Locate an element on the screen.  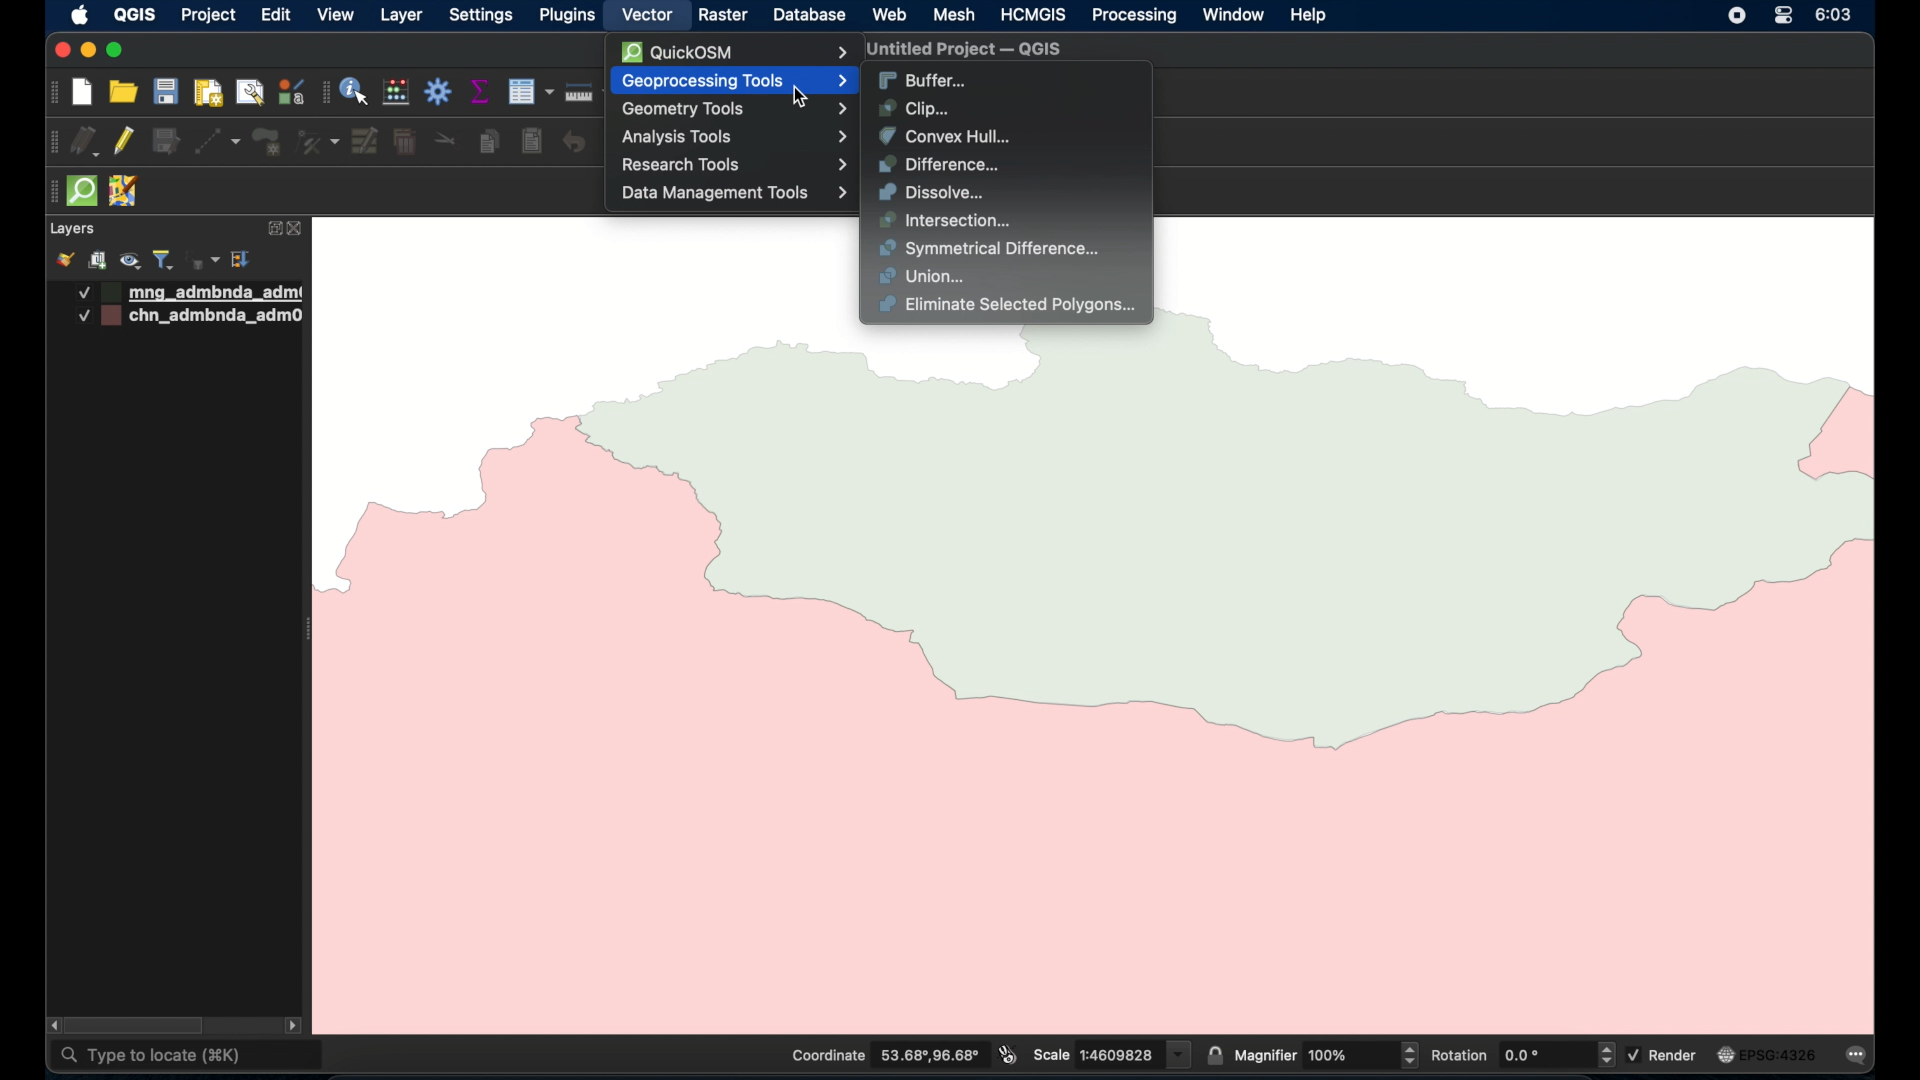
styling manager is located at coordinates (290, 91).